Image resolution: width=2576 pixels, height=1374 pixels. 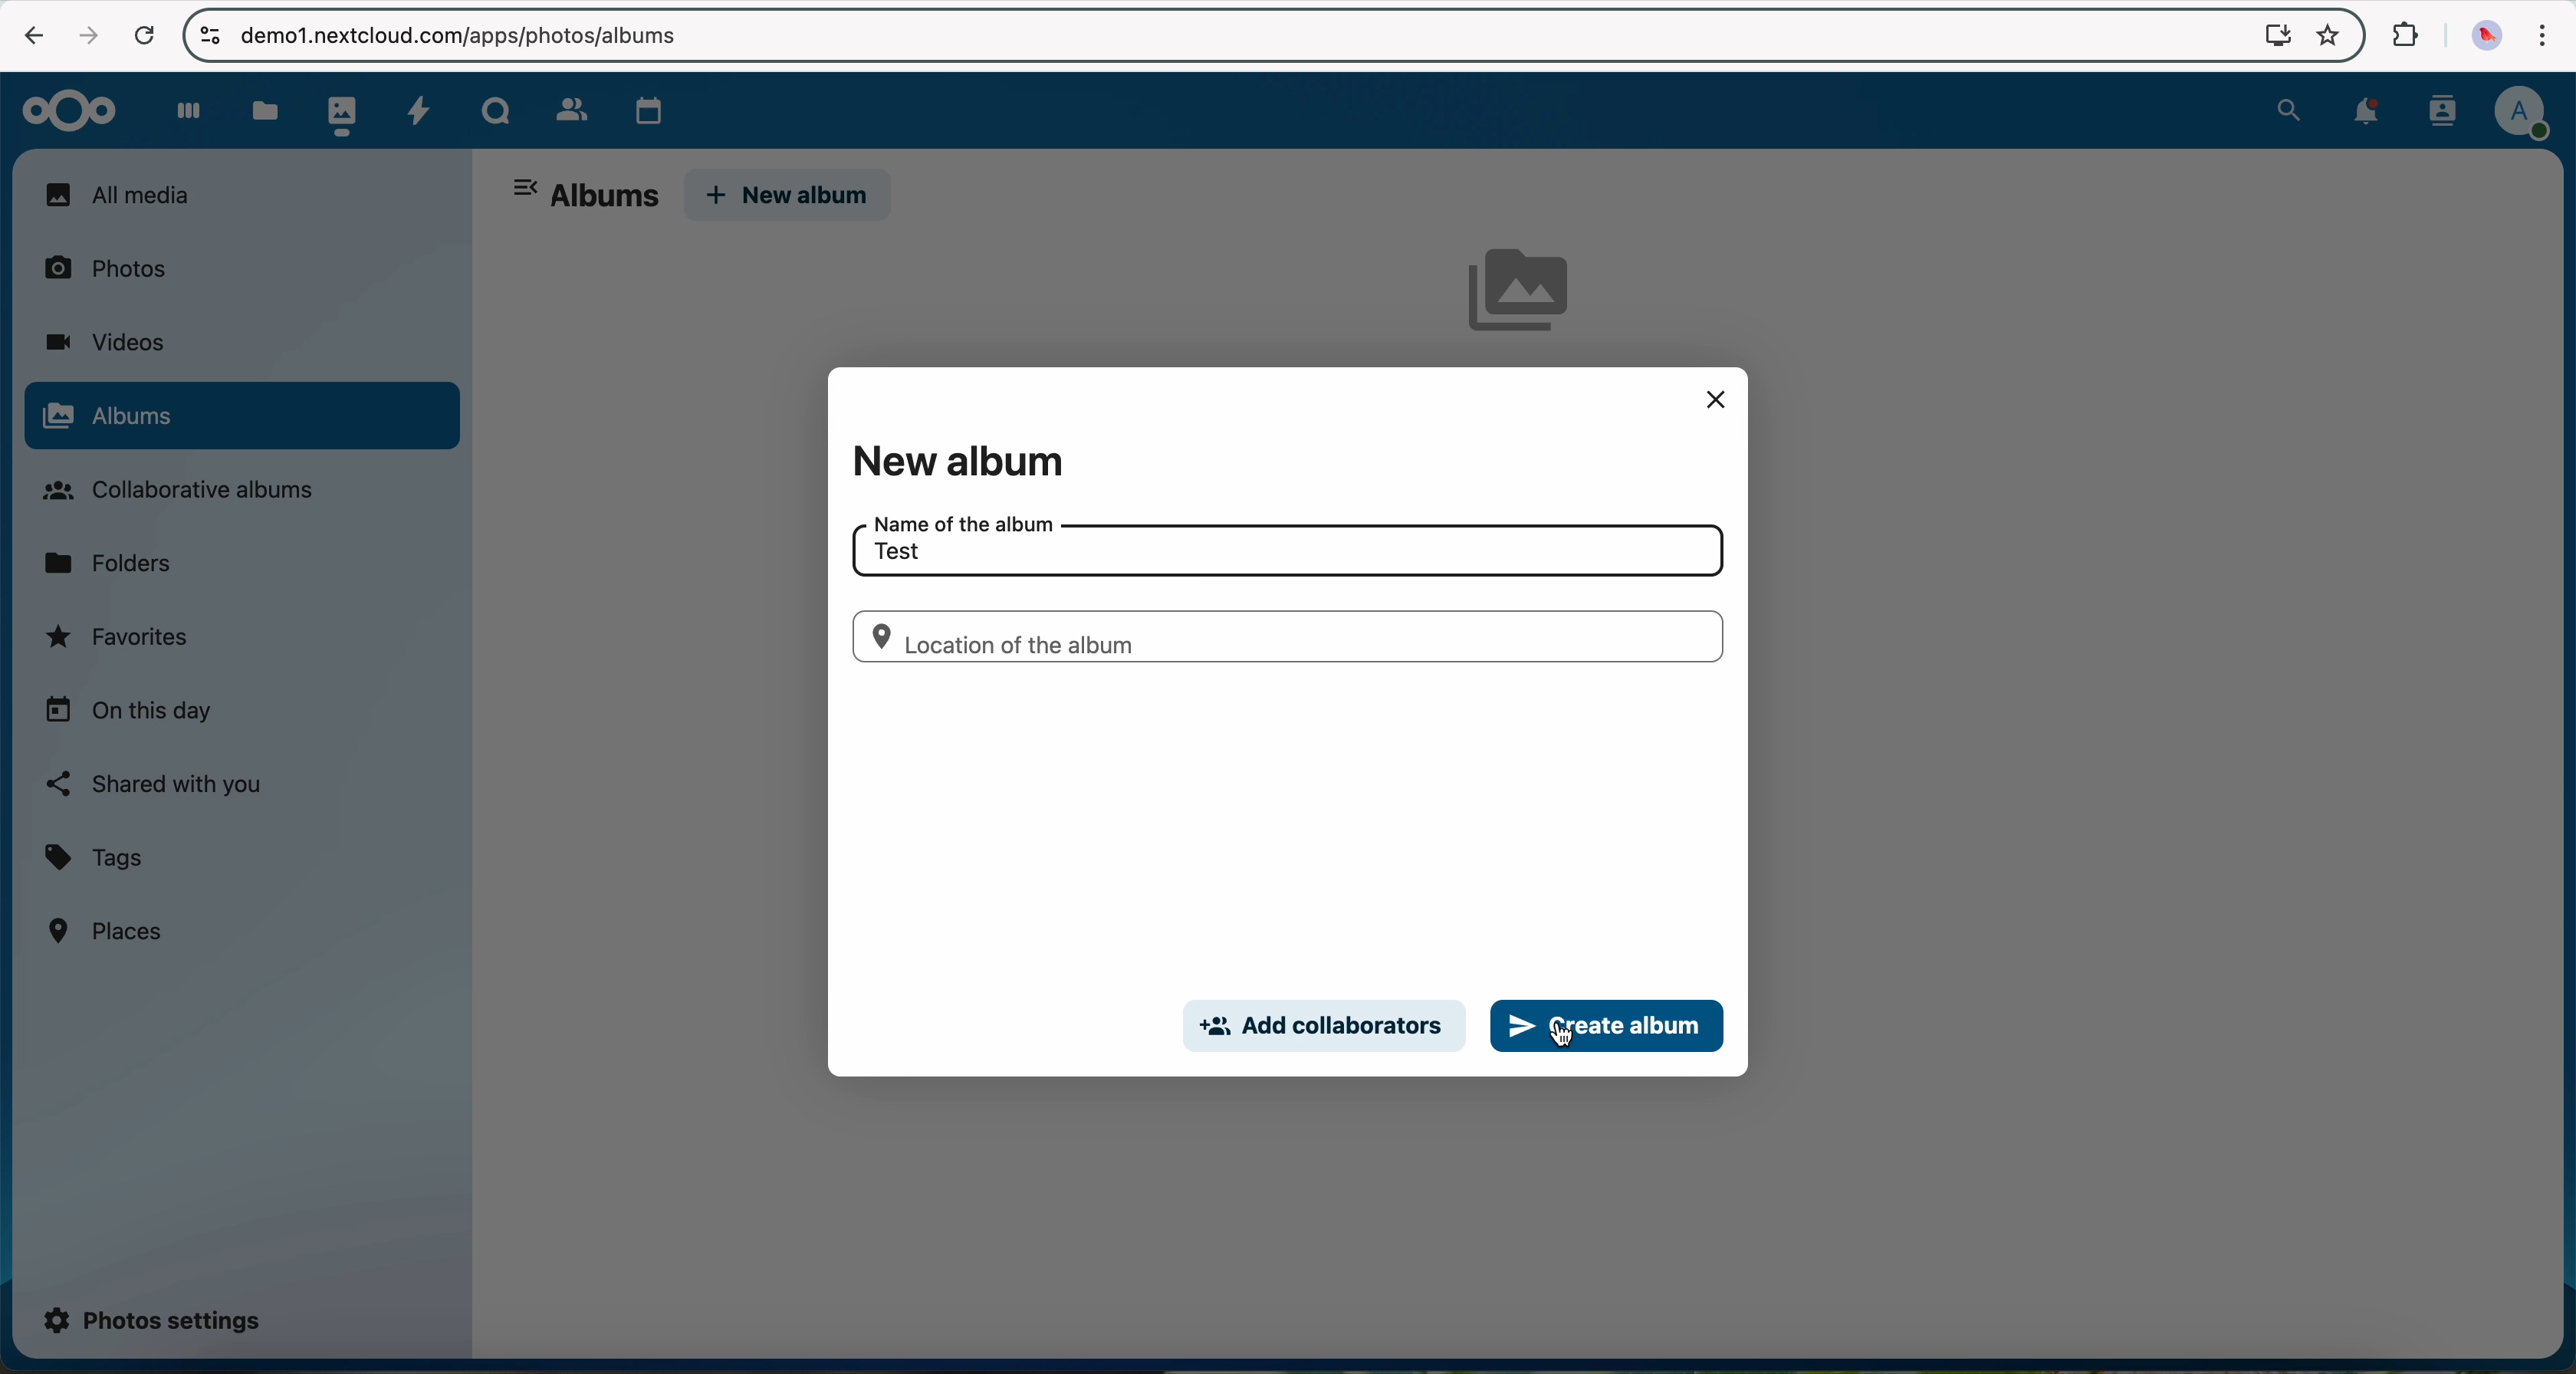 What do you see at coordinates (121, 642) in the screenshot?
I see `favorites` at bounding box center [121, 642].